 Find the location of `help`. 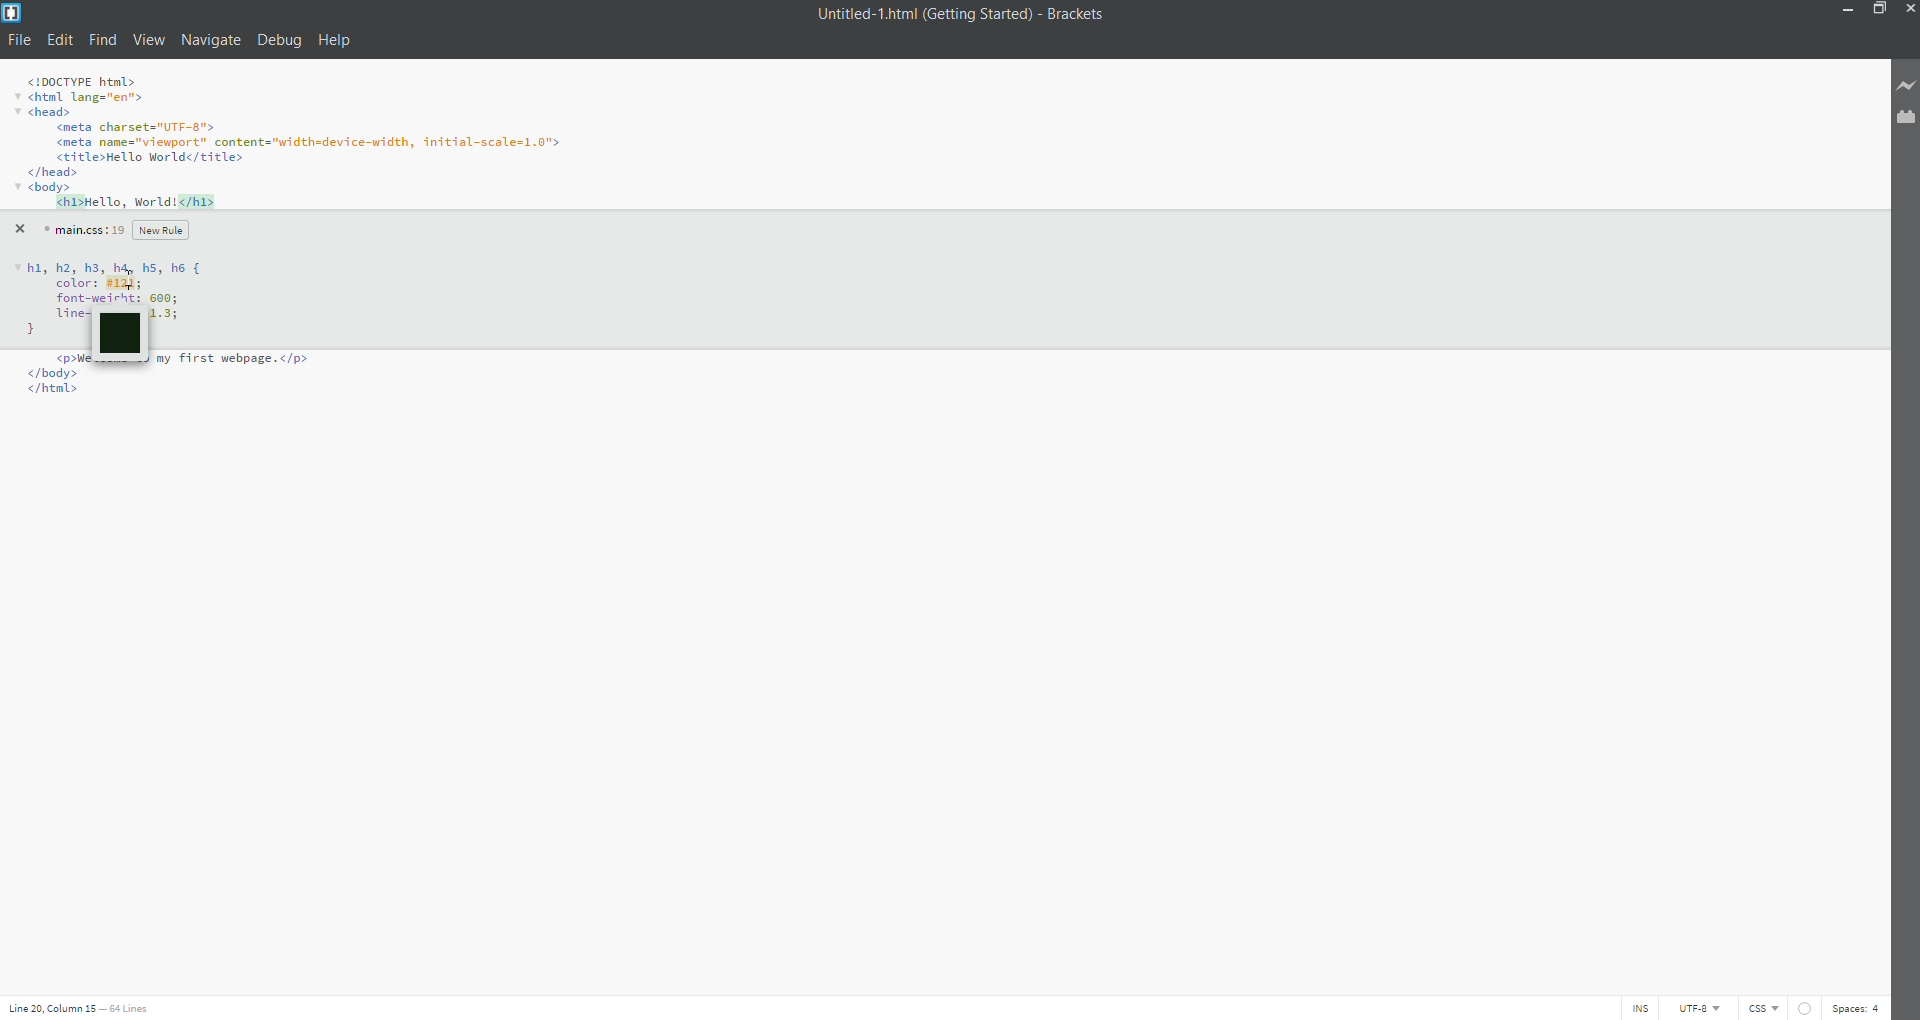

help is located at coordinates (338, 41).